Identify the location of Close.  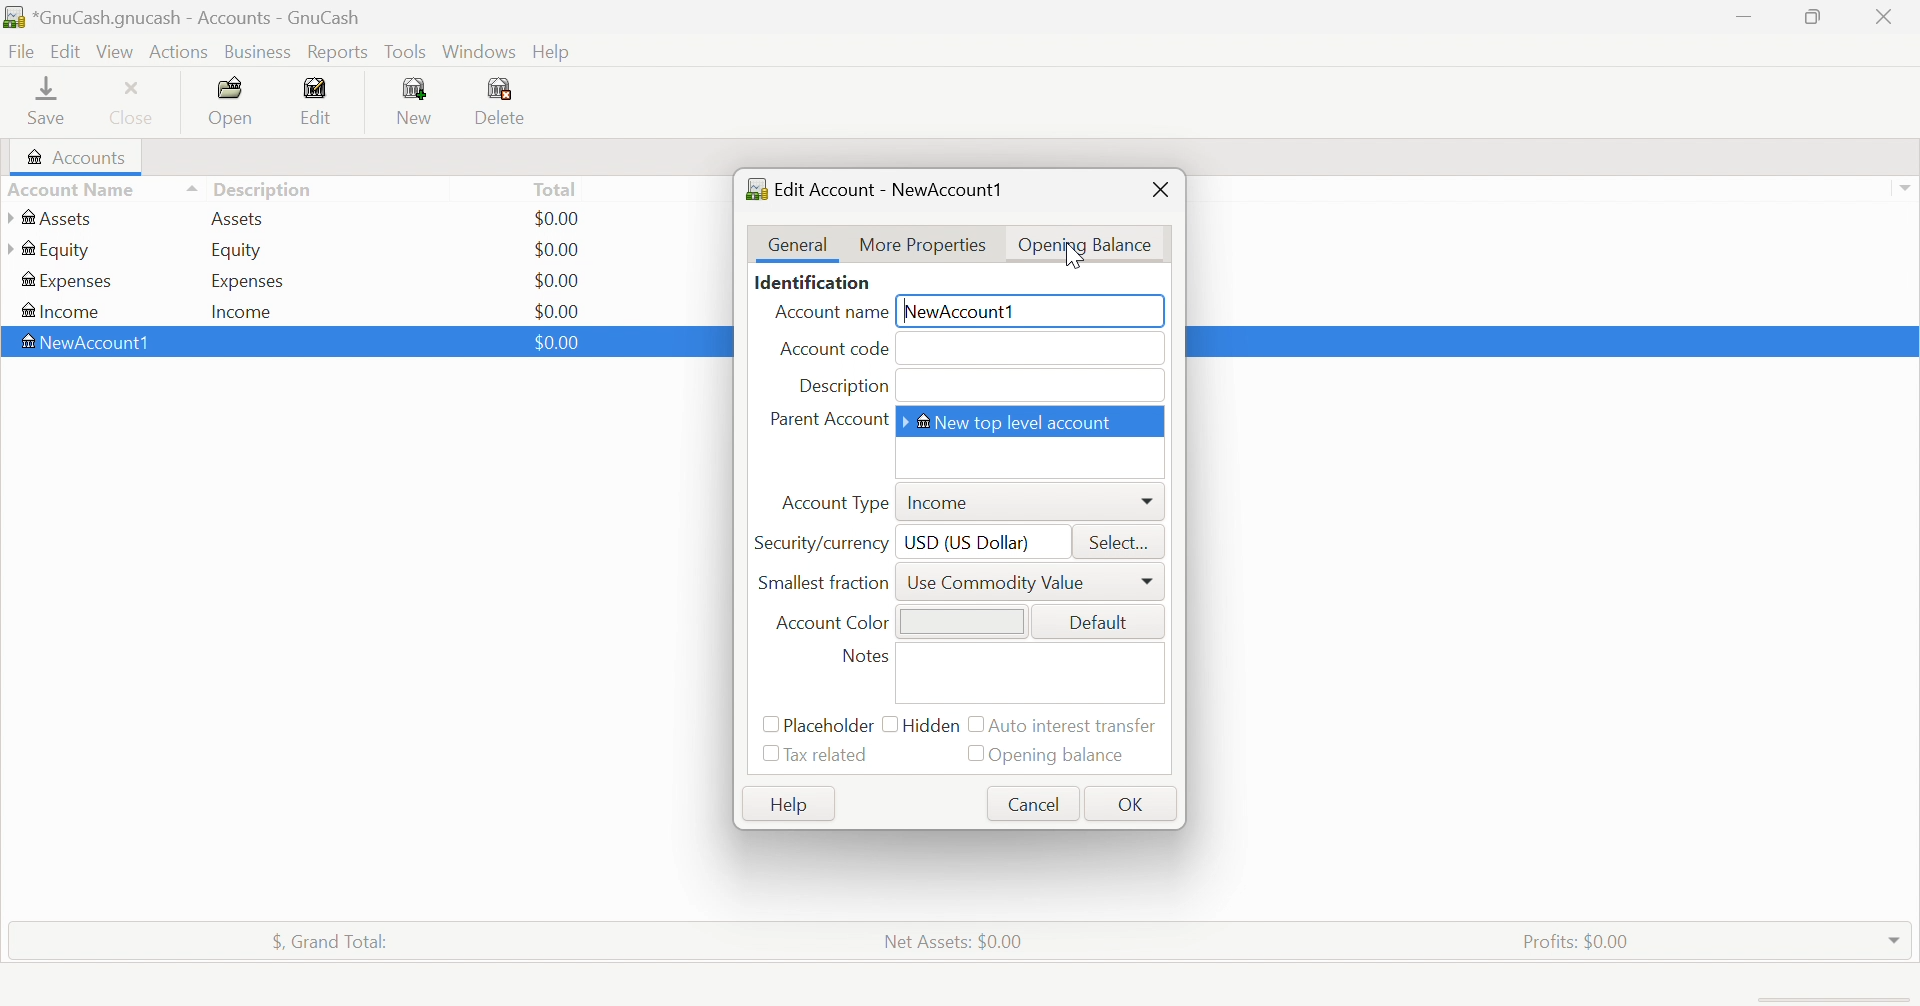
(1887, 17).